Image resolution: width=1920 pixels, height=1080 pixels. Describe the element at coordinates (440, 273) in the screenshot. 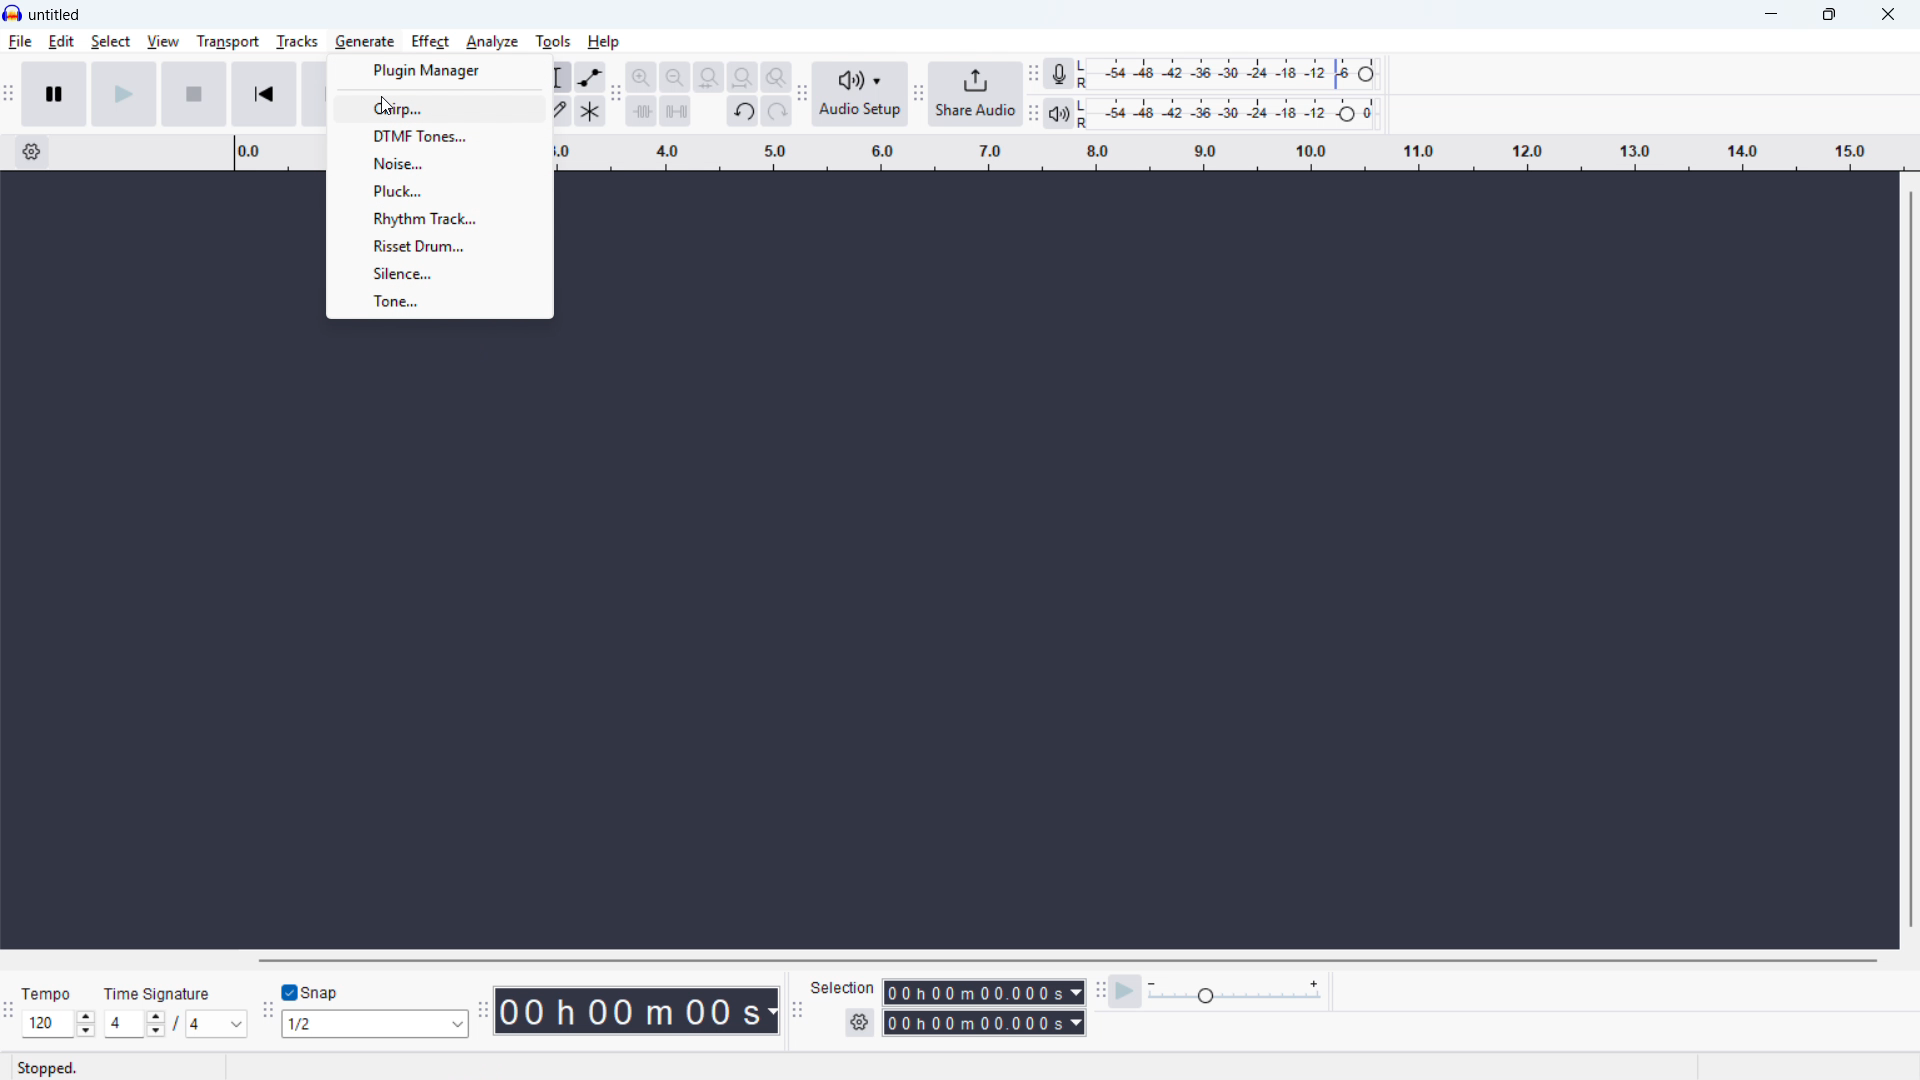

I see `Silence ` at that location.